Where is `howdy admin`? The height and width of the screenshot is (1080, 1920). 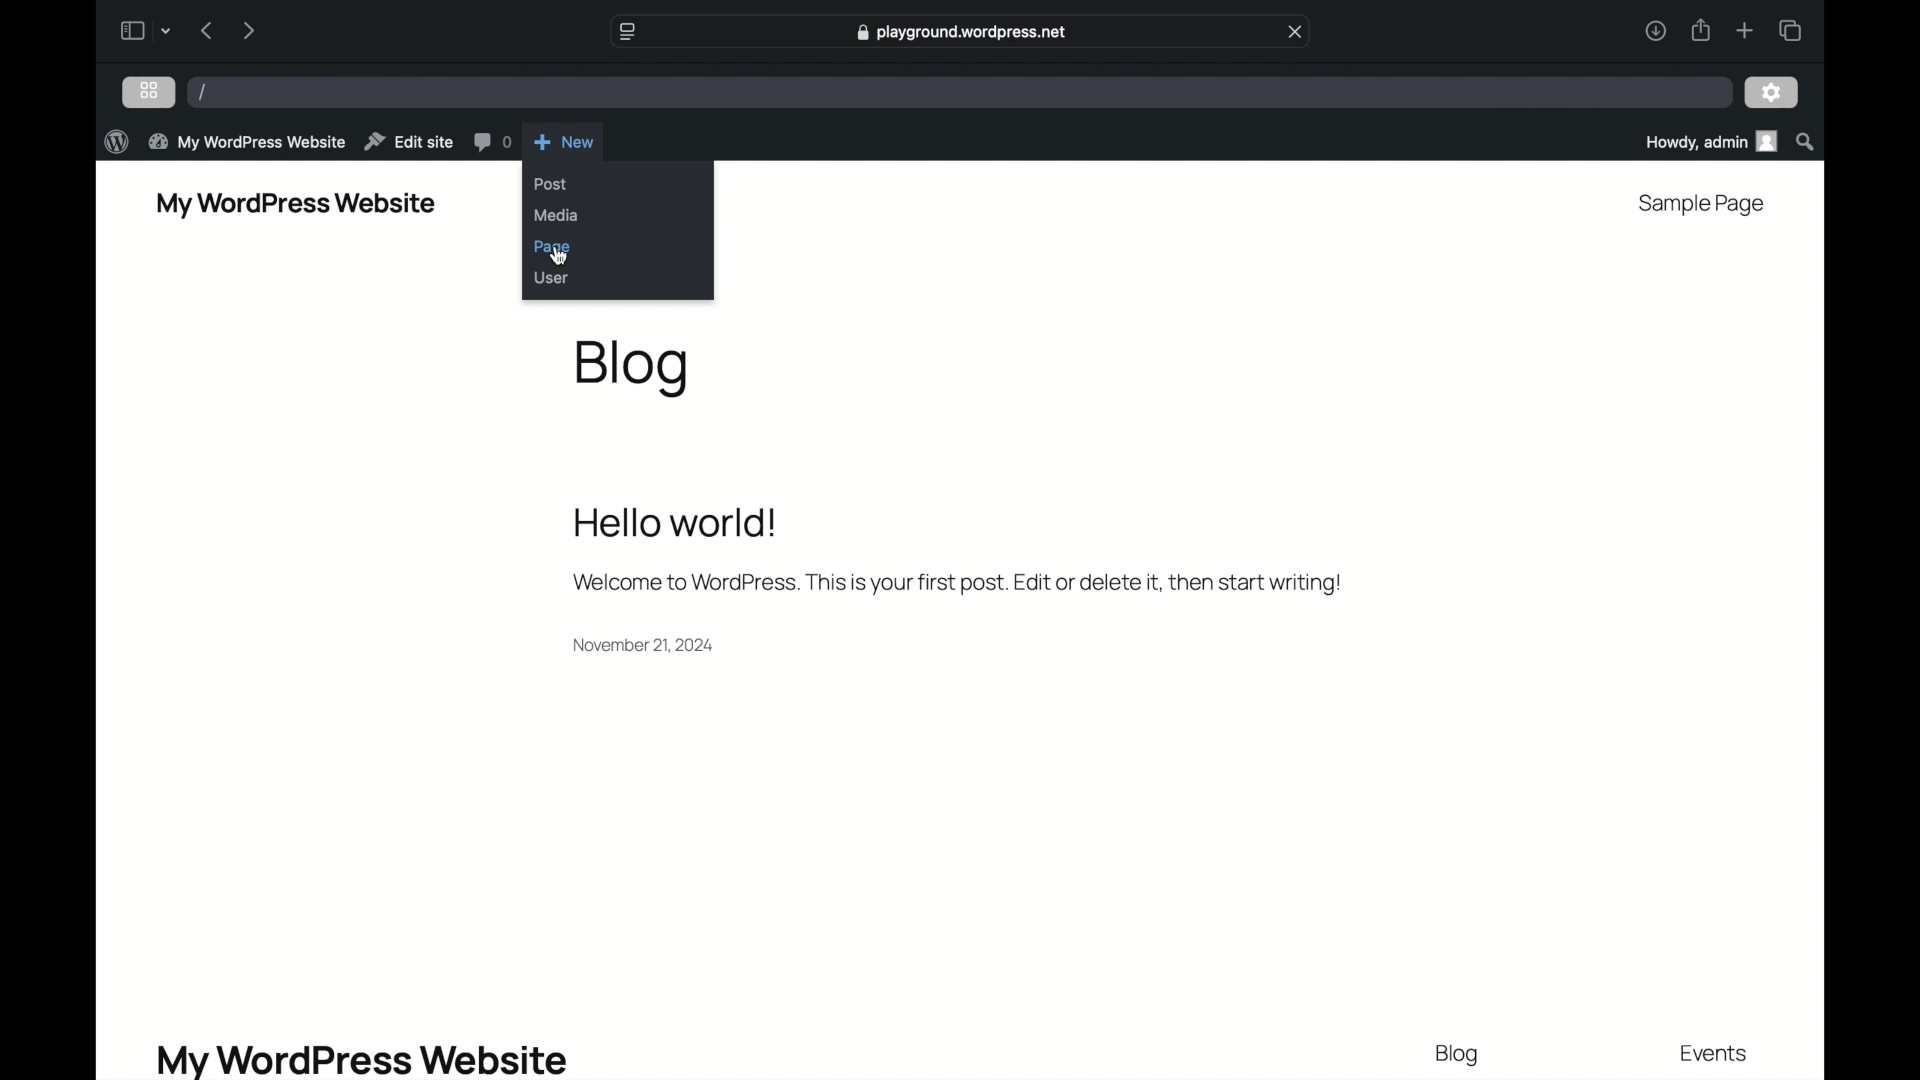
howdy admin is located at coordinates (1711, 142).